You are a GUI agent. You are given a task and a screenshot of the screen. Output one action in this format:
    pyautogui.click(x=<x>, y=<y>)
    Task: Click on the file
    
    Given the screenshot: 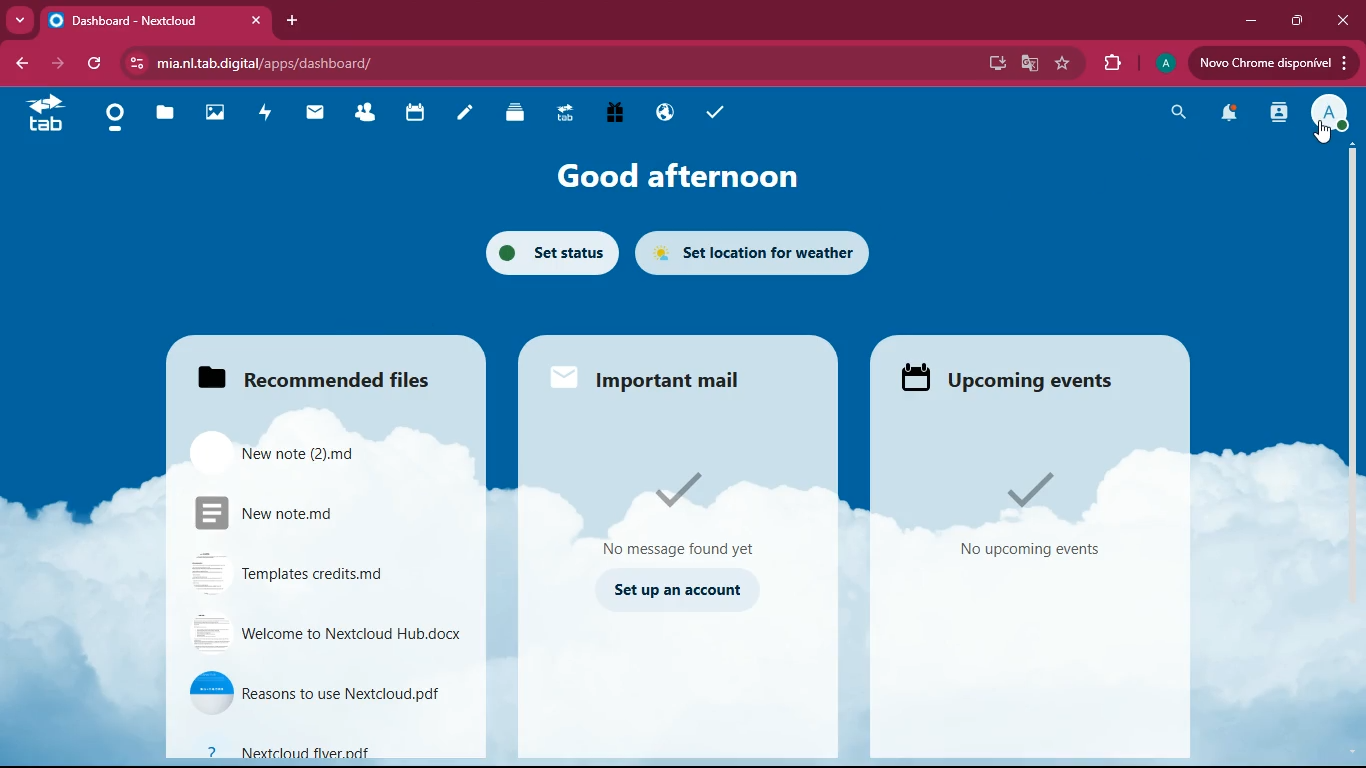 What is the action you would take?
    pyautogui.click(x=288, y=451)
    